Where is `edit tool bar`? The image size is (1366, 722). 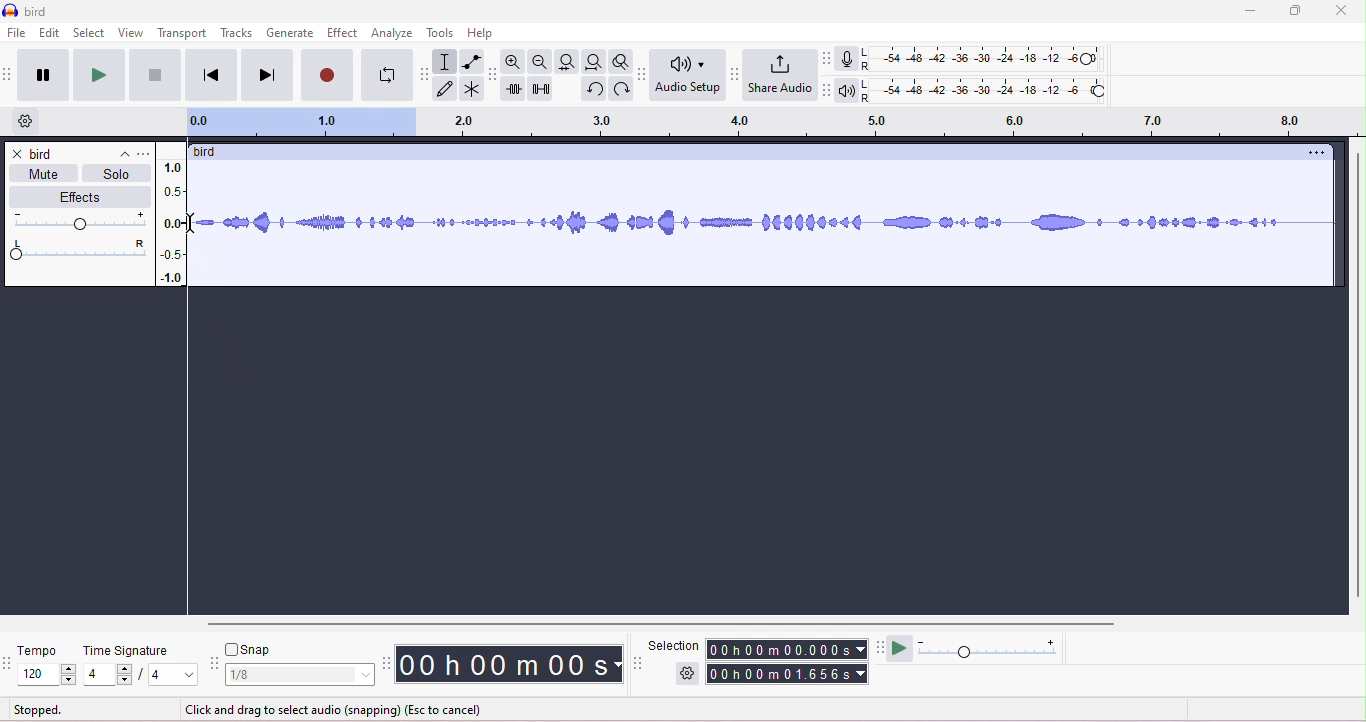 edit tool bar is located at coordinates (493, 75).